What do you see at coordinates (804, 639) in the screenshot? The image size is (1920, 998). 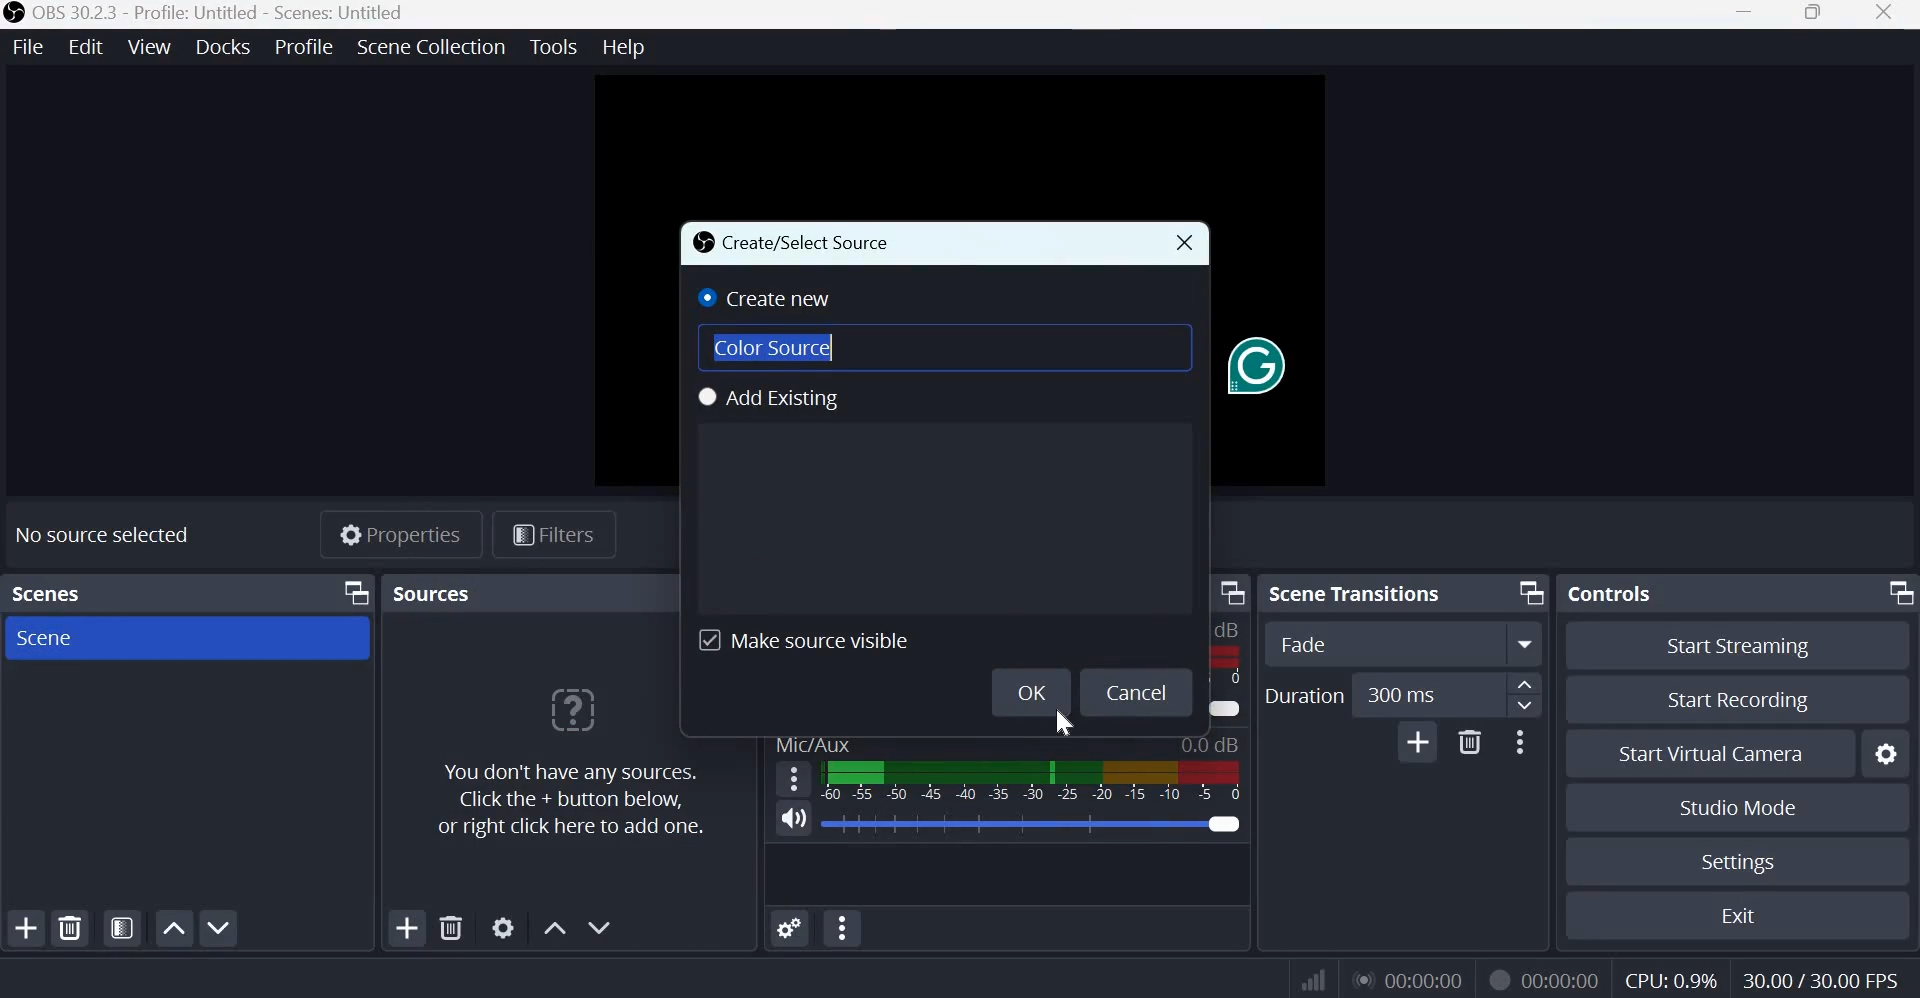 I see `Make source visible` at bounding box center [804, 639].